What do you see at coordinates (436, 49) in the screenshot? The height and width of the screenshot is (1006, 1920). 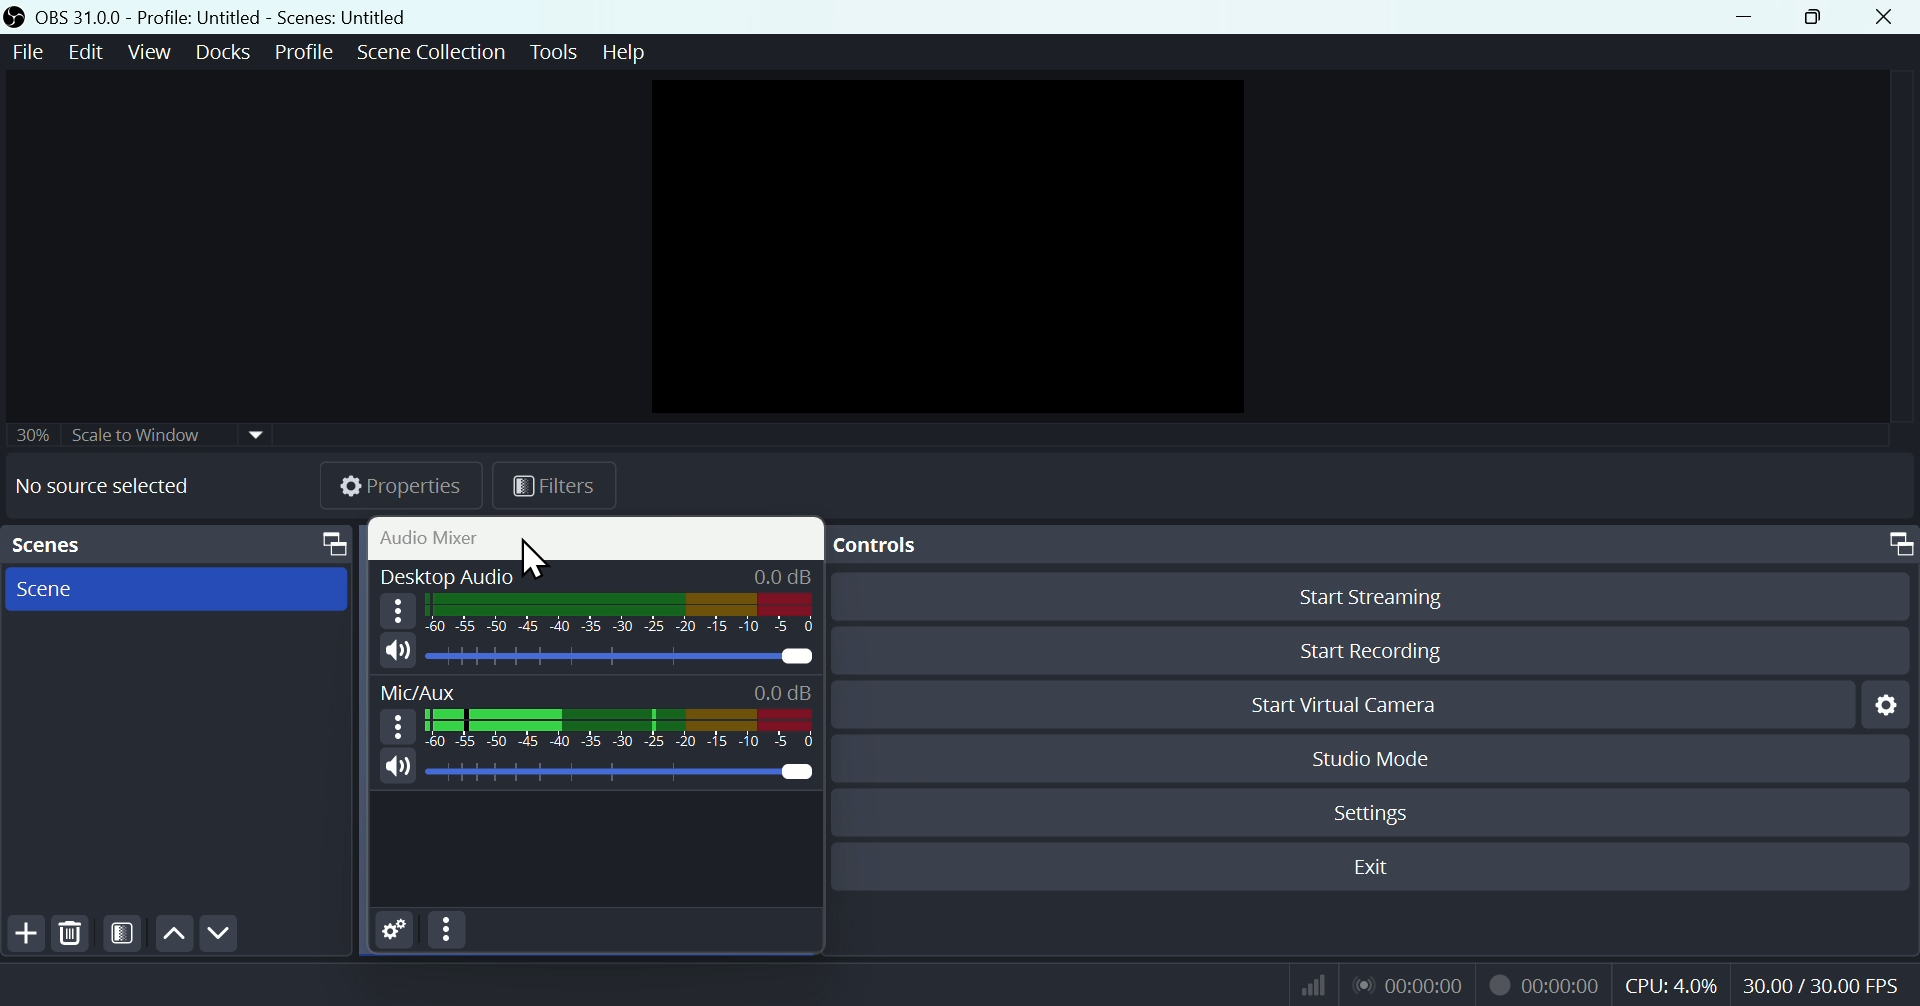 I see `Scene collection` at bounding box center [436, 49].